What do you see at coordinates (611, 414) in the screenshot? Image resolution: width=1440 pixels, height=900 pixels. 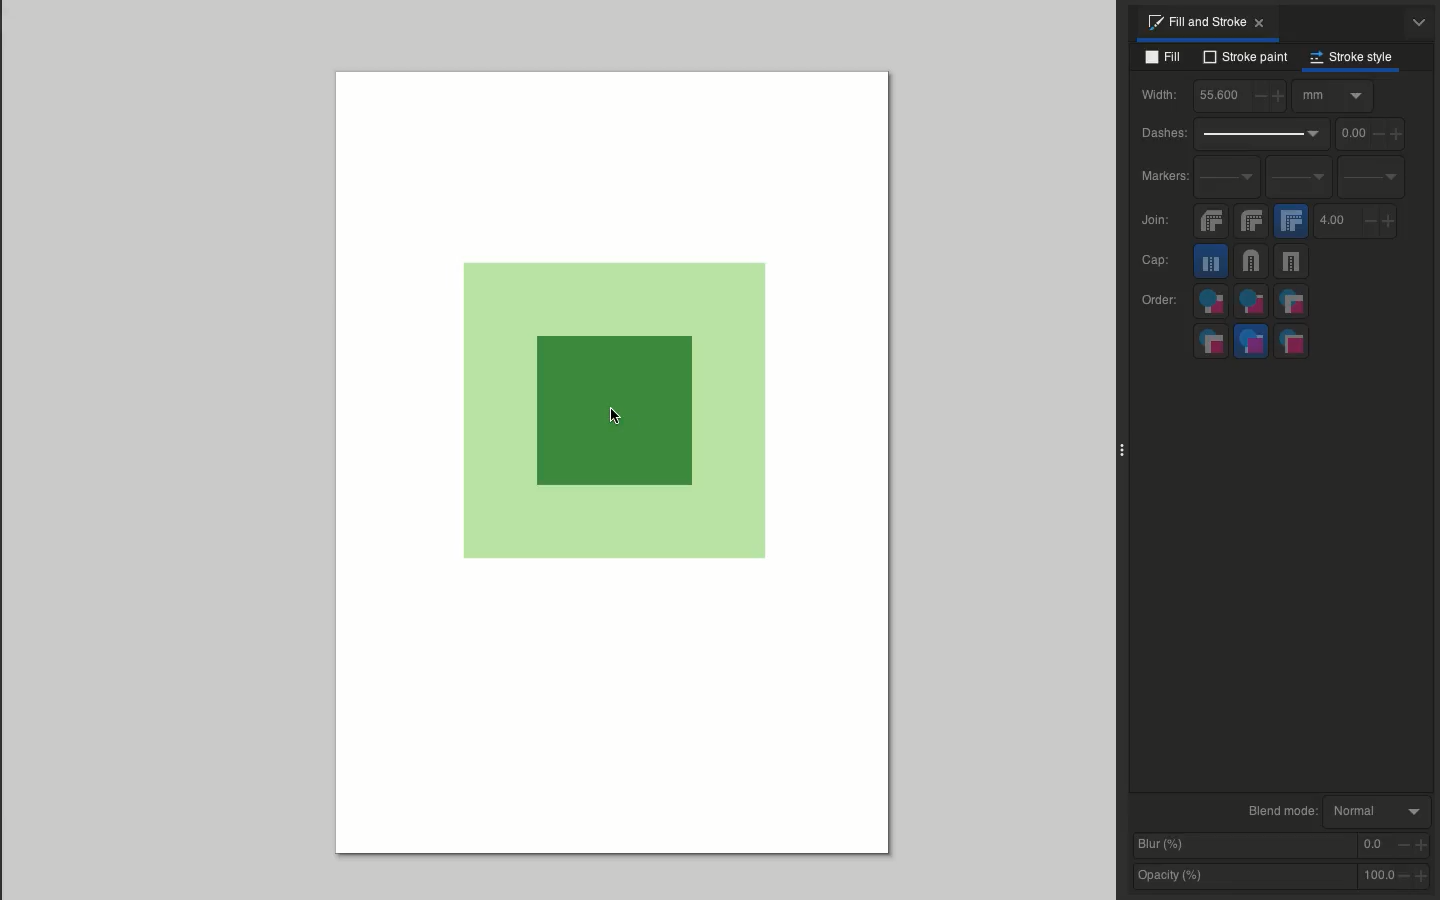 I see `Object` at bounding box center [611, 414].